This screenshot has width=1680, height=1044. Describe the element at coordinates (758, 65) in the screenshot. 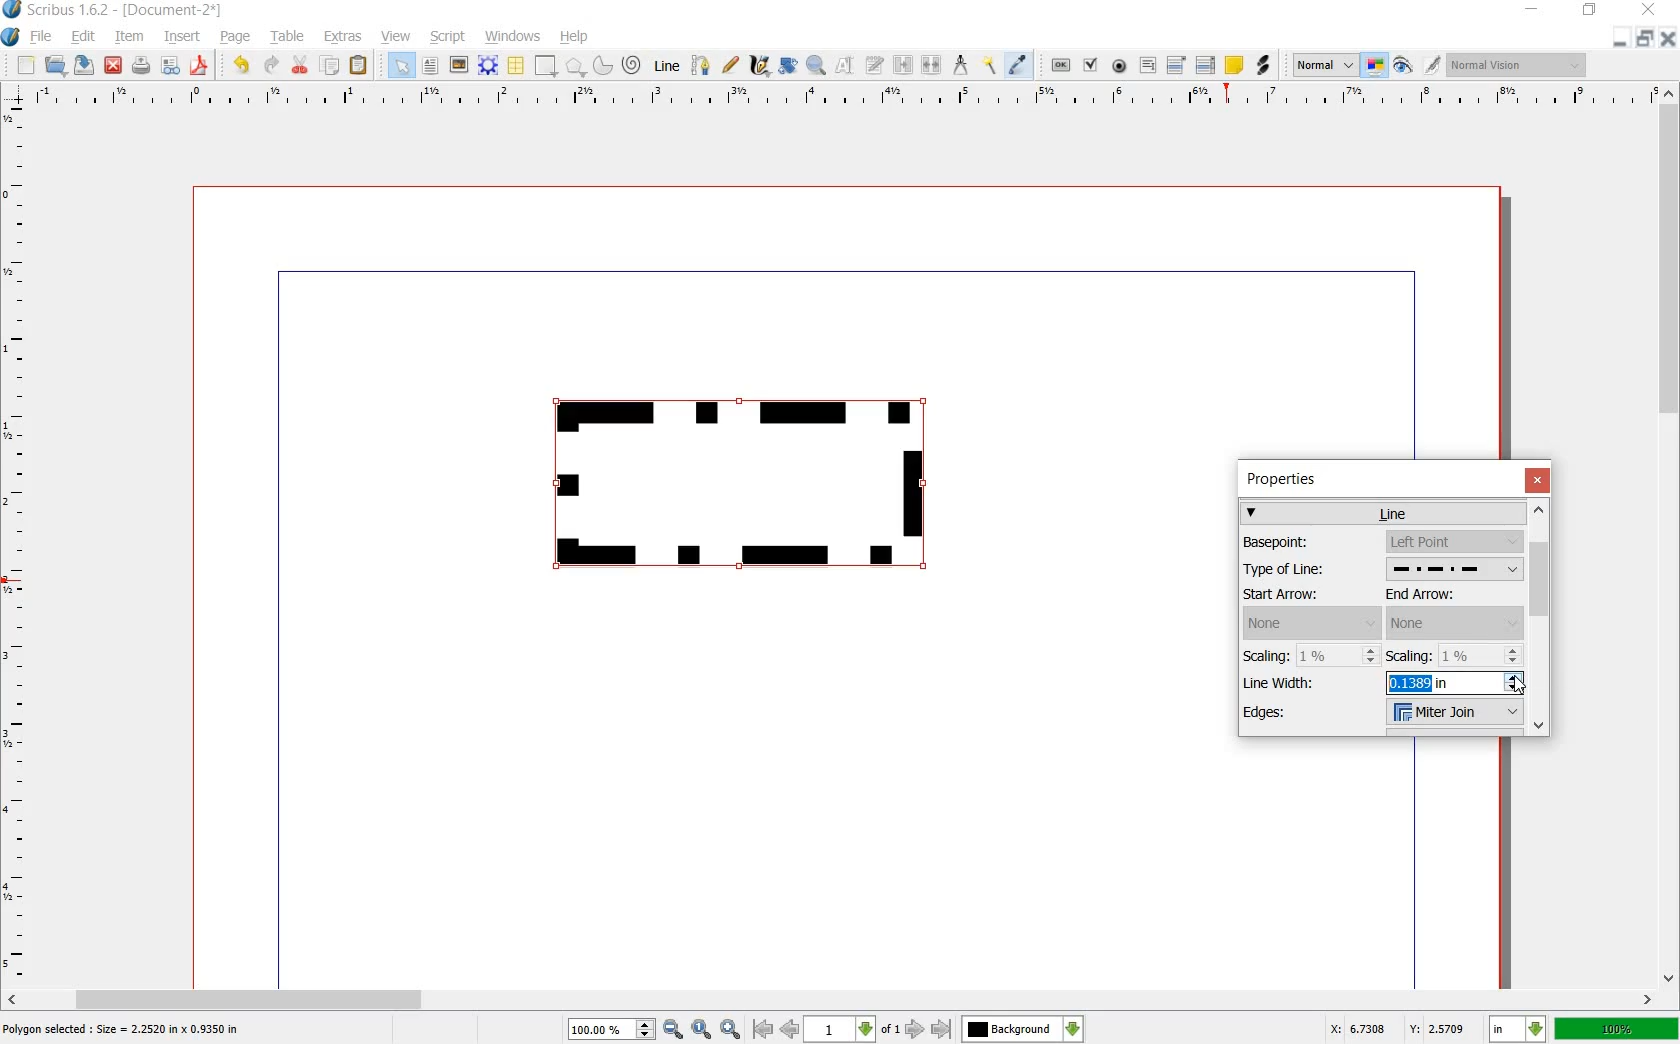

I see `CALLIGRAPHIC LINE` at that location.